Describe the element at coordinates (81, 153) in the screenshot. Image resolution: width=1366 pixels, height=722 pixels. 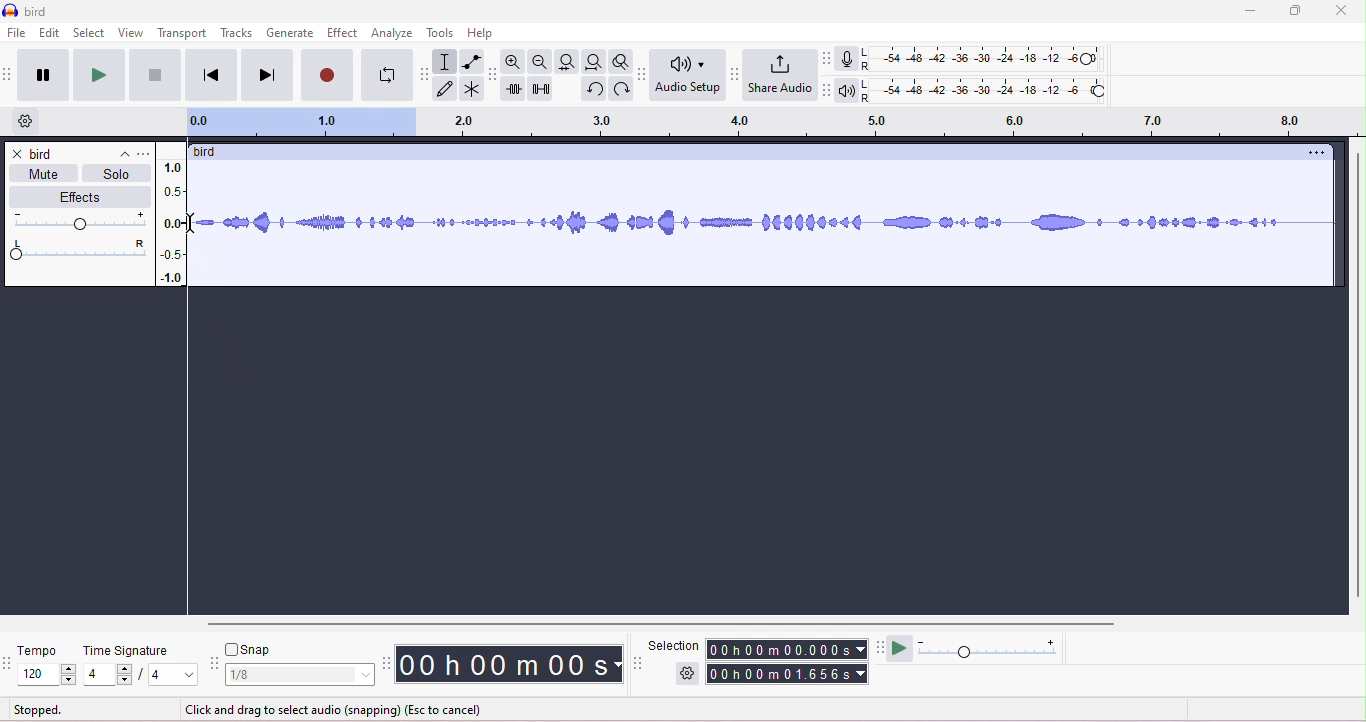
I see `track title` at that location.